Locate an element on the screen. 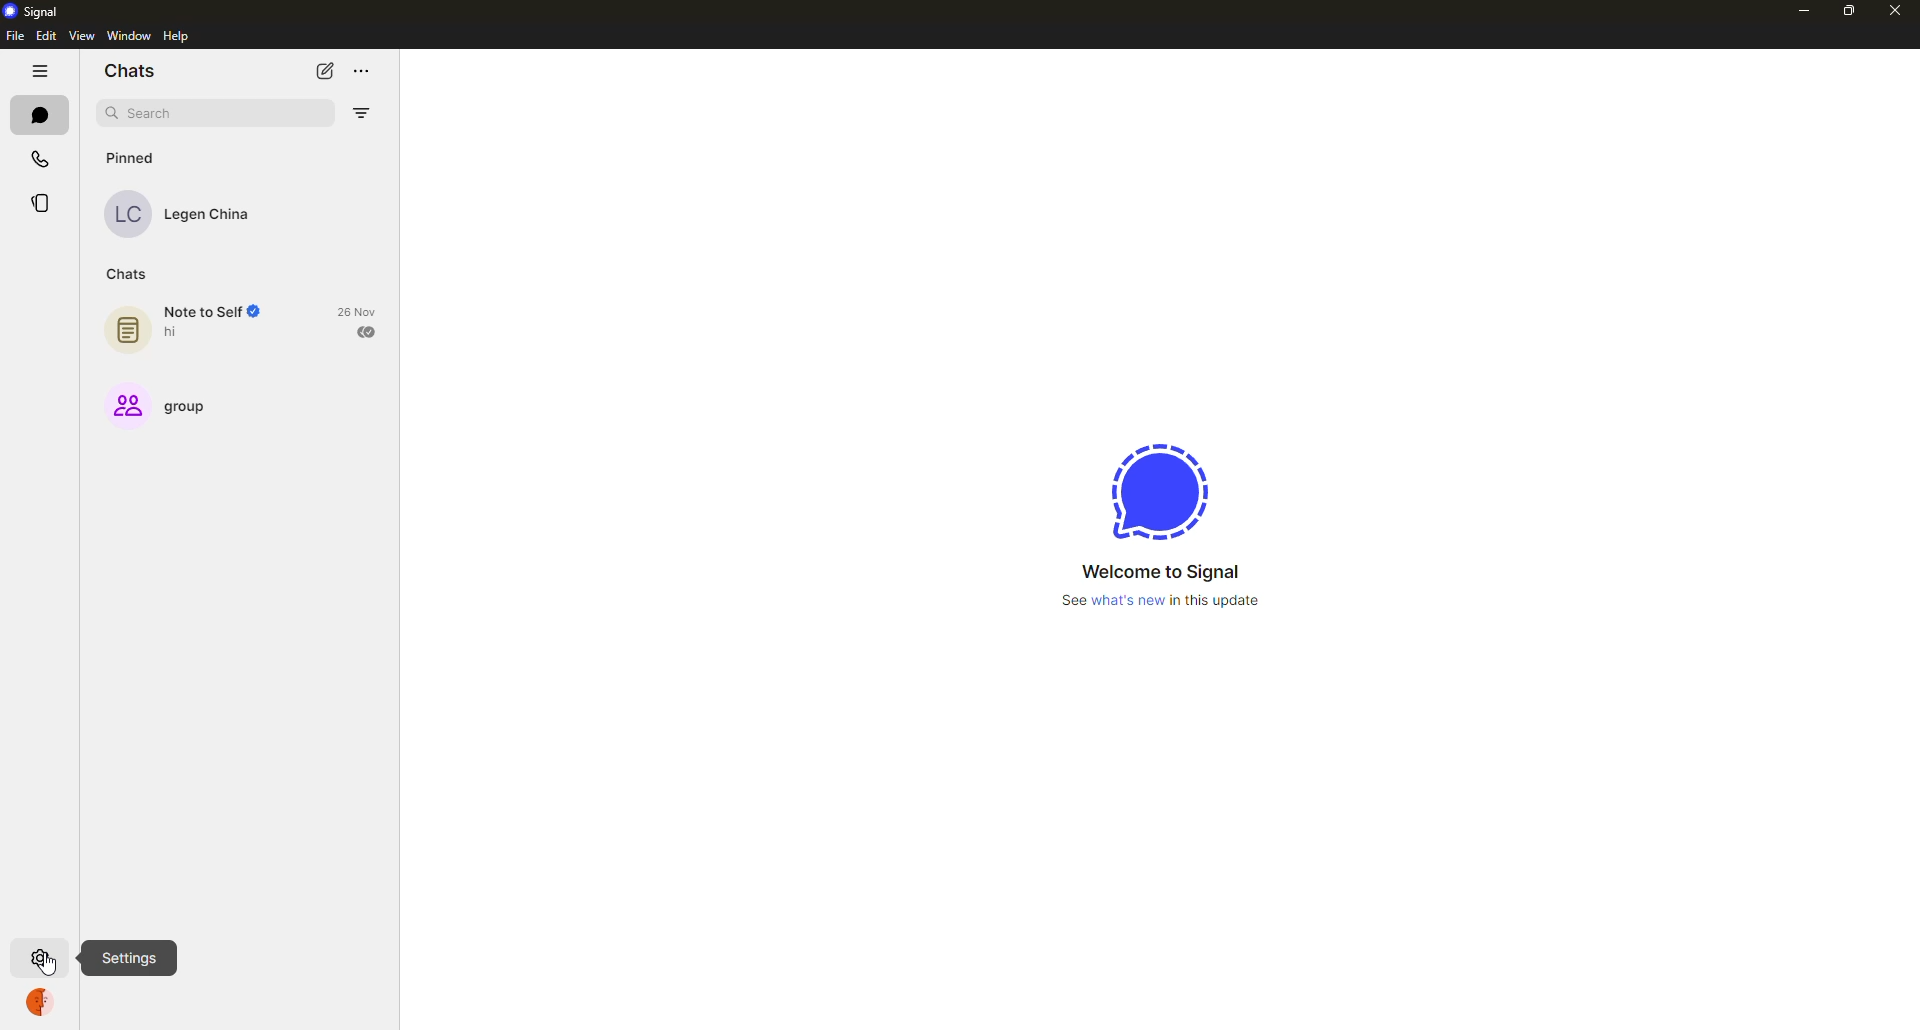 Image resolution: width=1920 pixels, height=1030 pixels. See what's new in this update is located at coordinates (1163, 603).